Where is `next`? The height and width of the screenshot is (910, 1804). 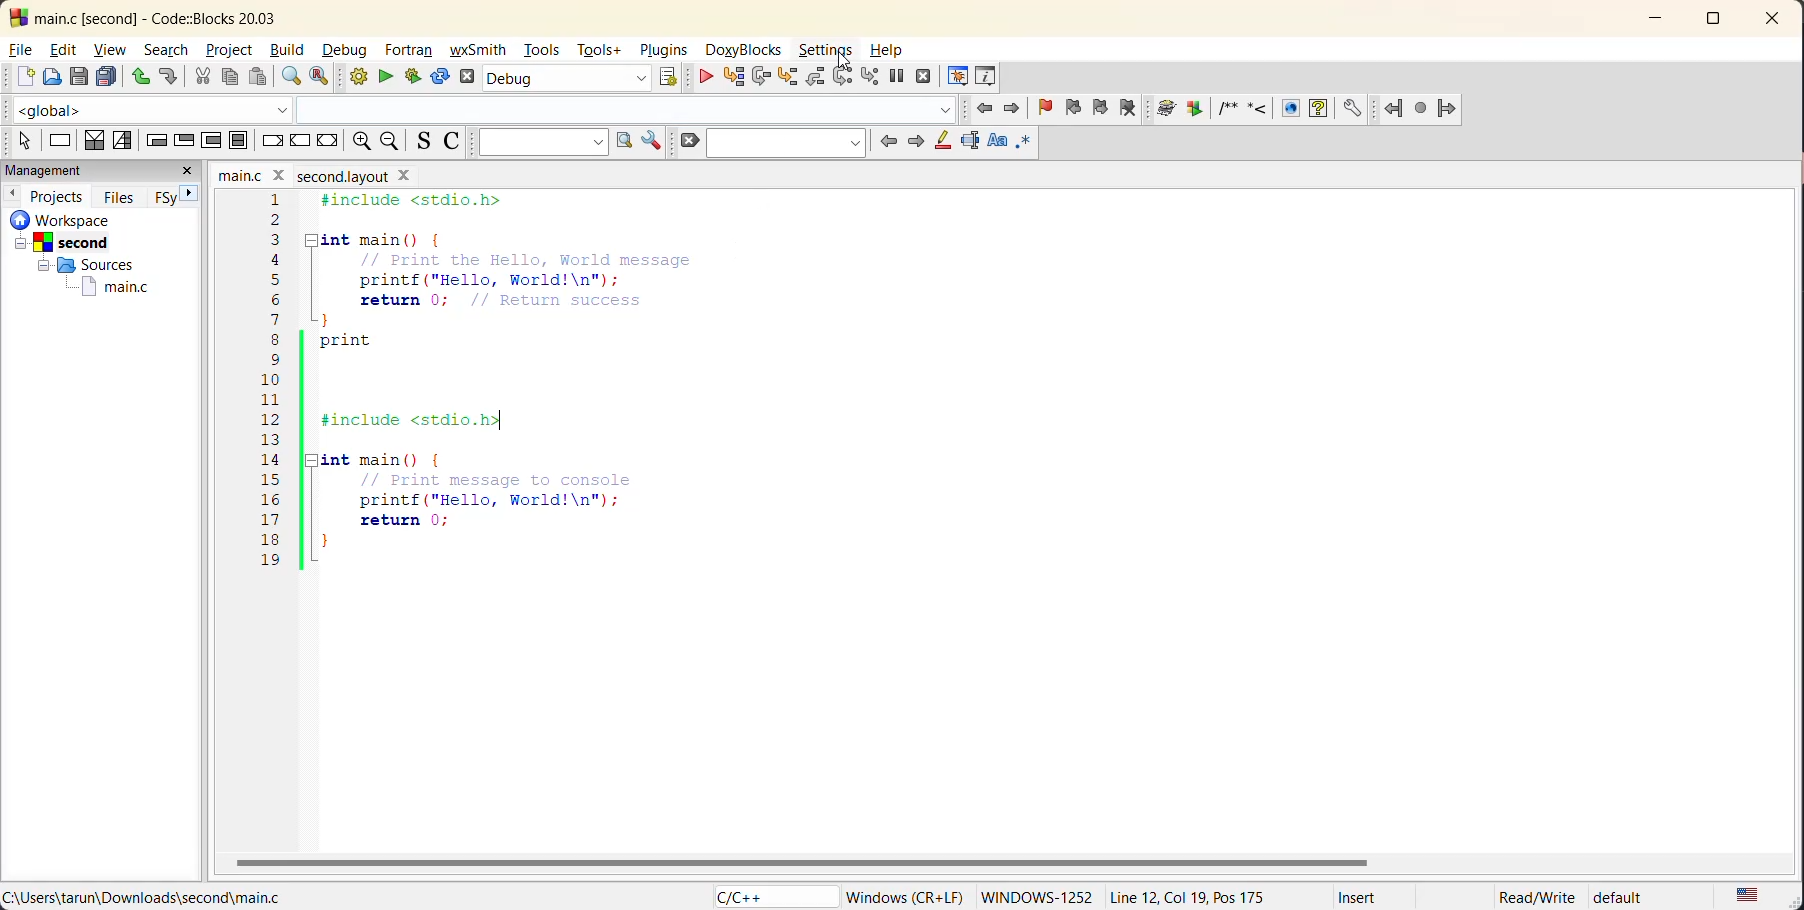 next is located at coordinates (190, 194).